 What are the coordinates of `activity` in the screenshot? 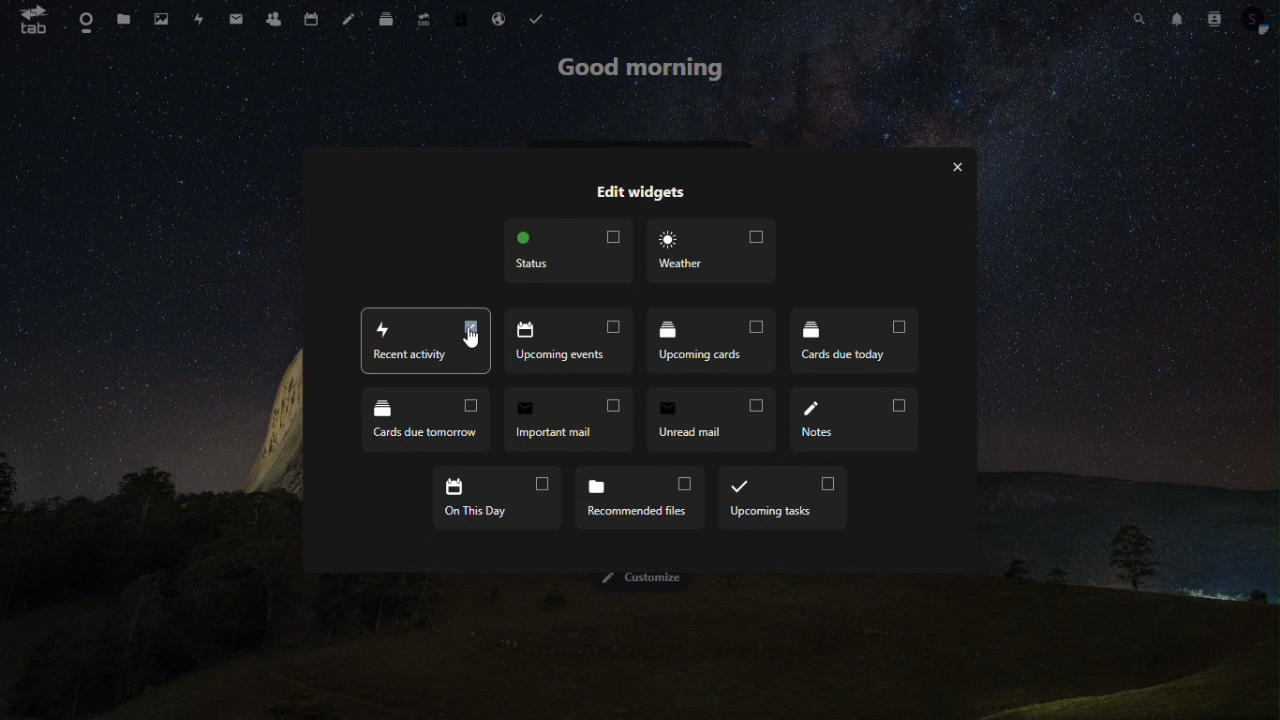 It's located at (200, 20).